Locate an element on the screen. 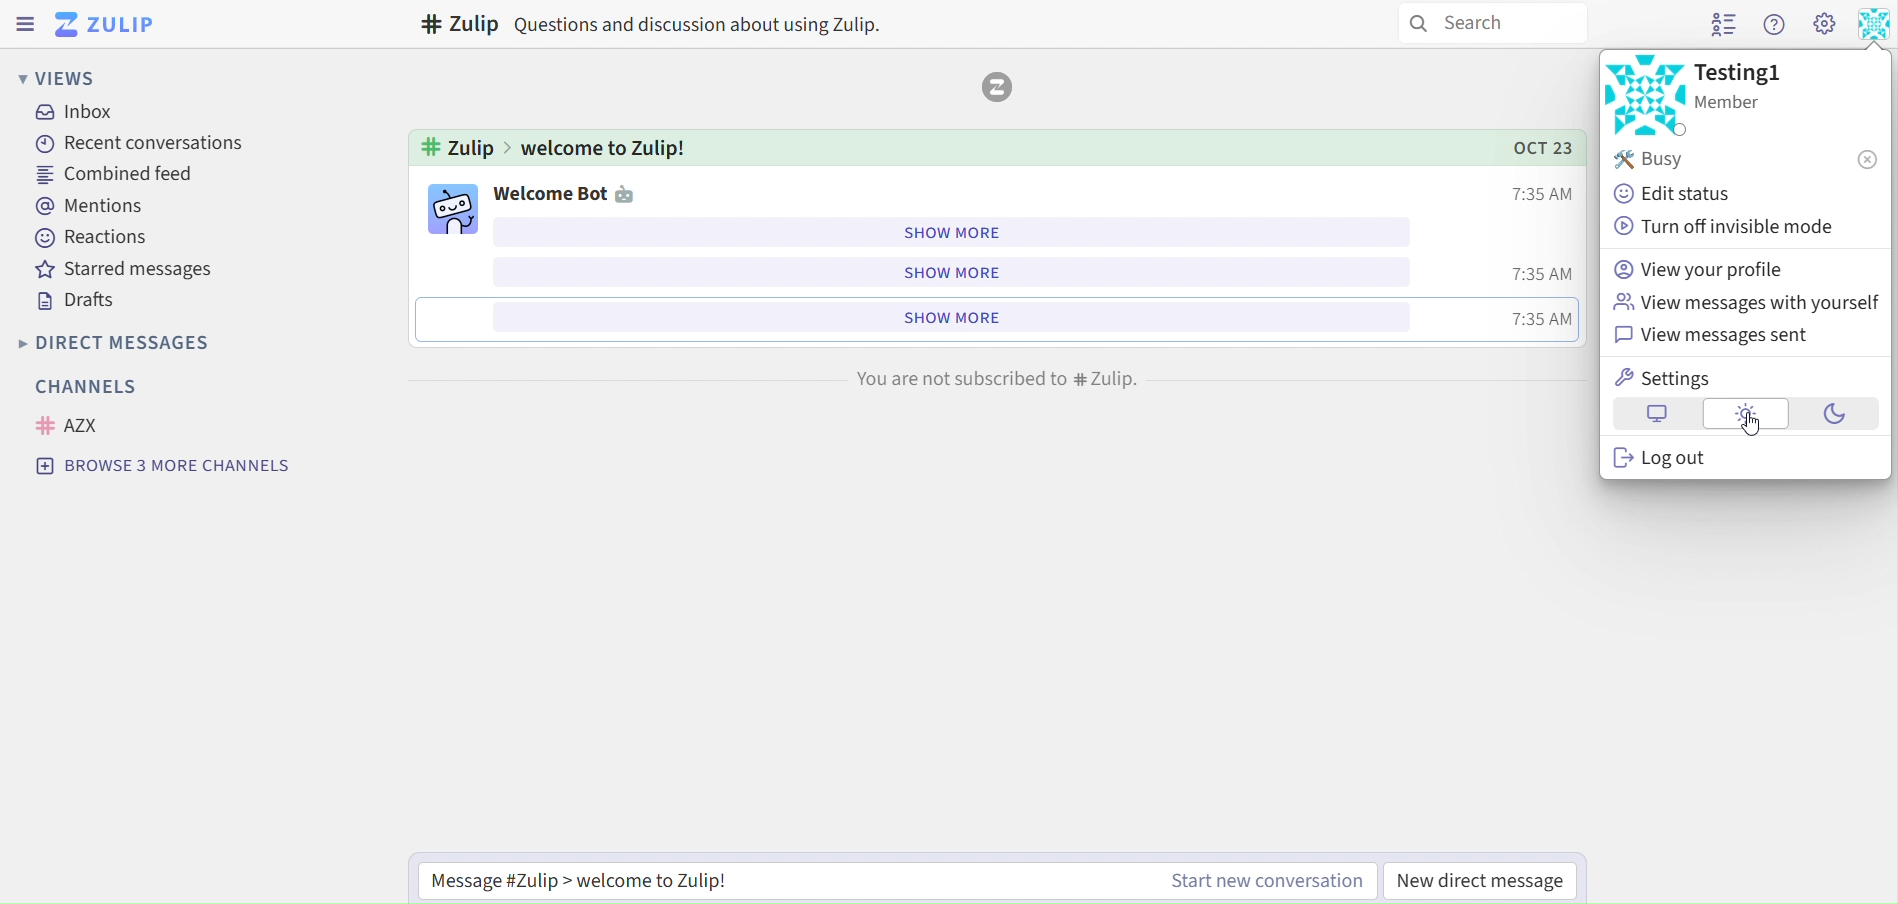 The height and width of the screenshot is (904, 1898). zulip is located at coordinates (104, 23).